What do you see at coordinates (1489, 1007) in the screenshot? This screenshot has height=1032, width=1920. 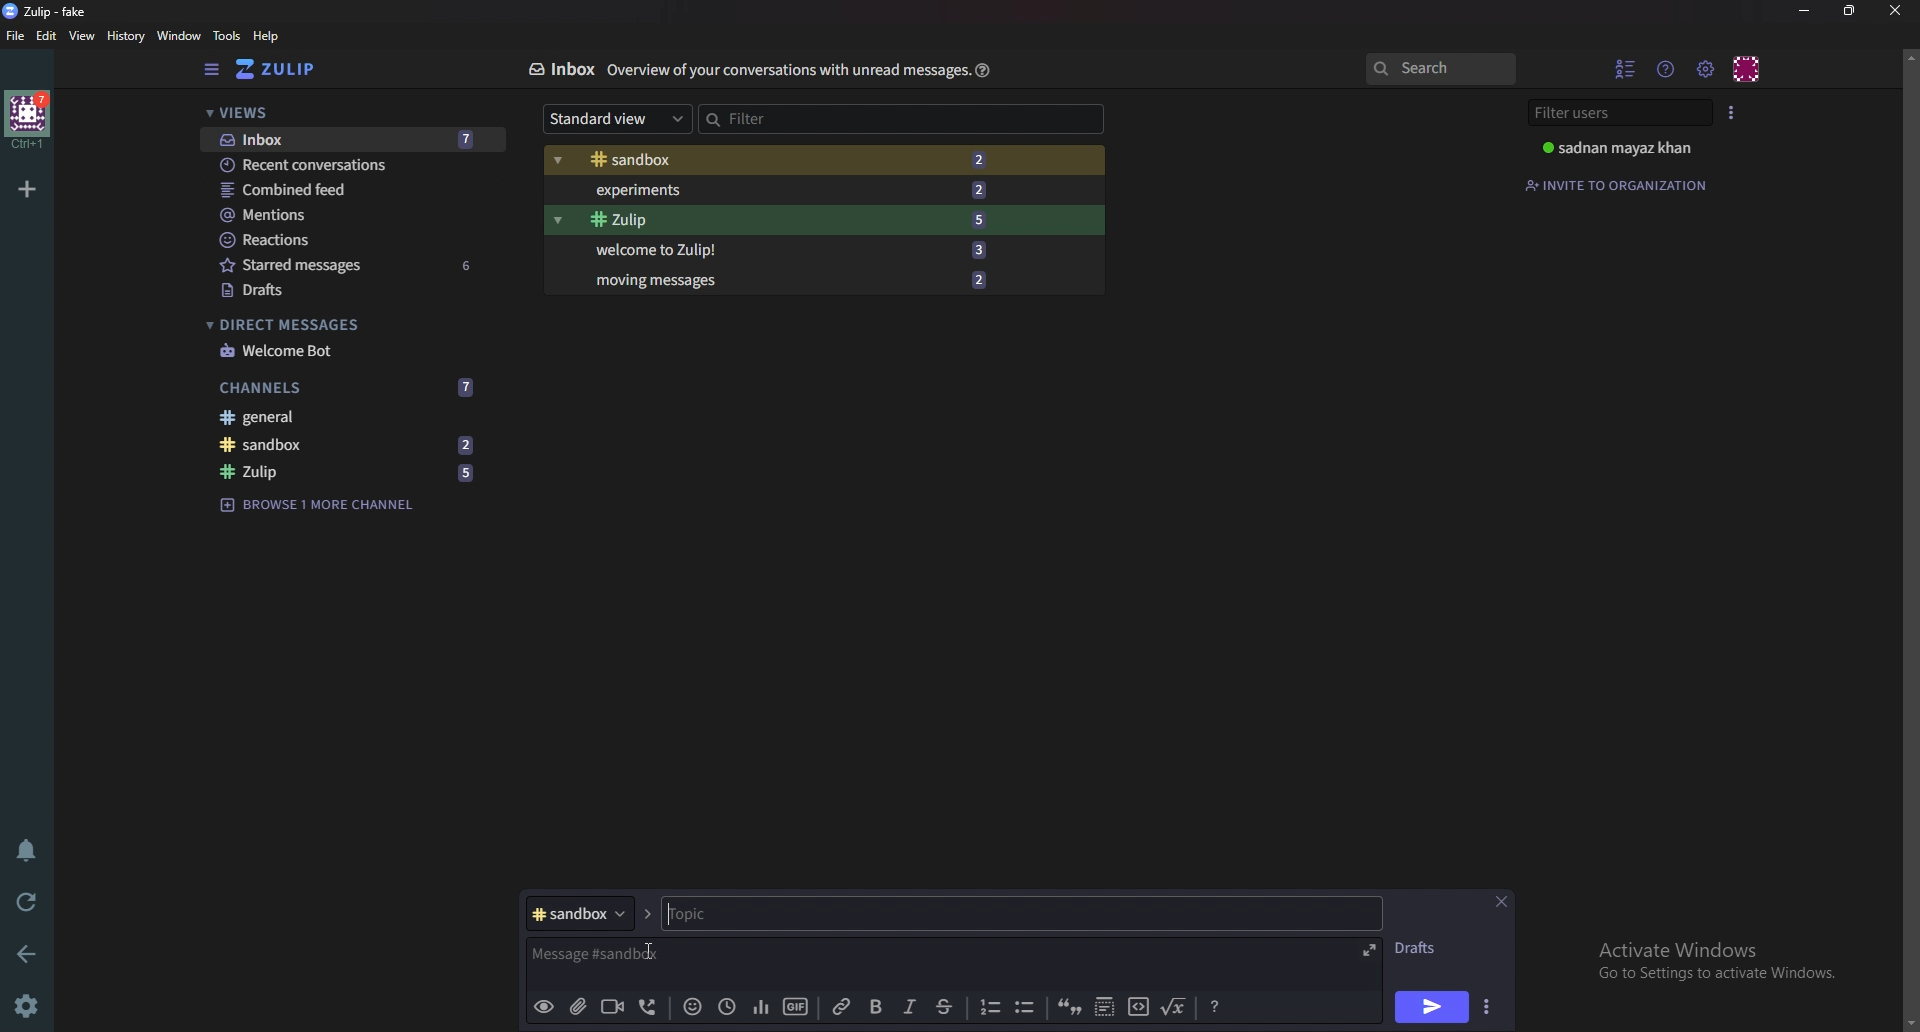 I see `Send options` at bounding box center [1489, 1007].